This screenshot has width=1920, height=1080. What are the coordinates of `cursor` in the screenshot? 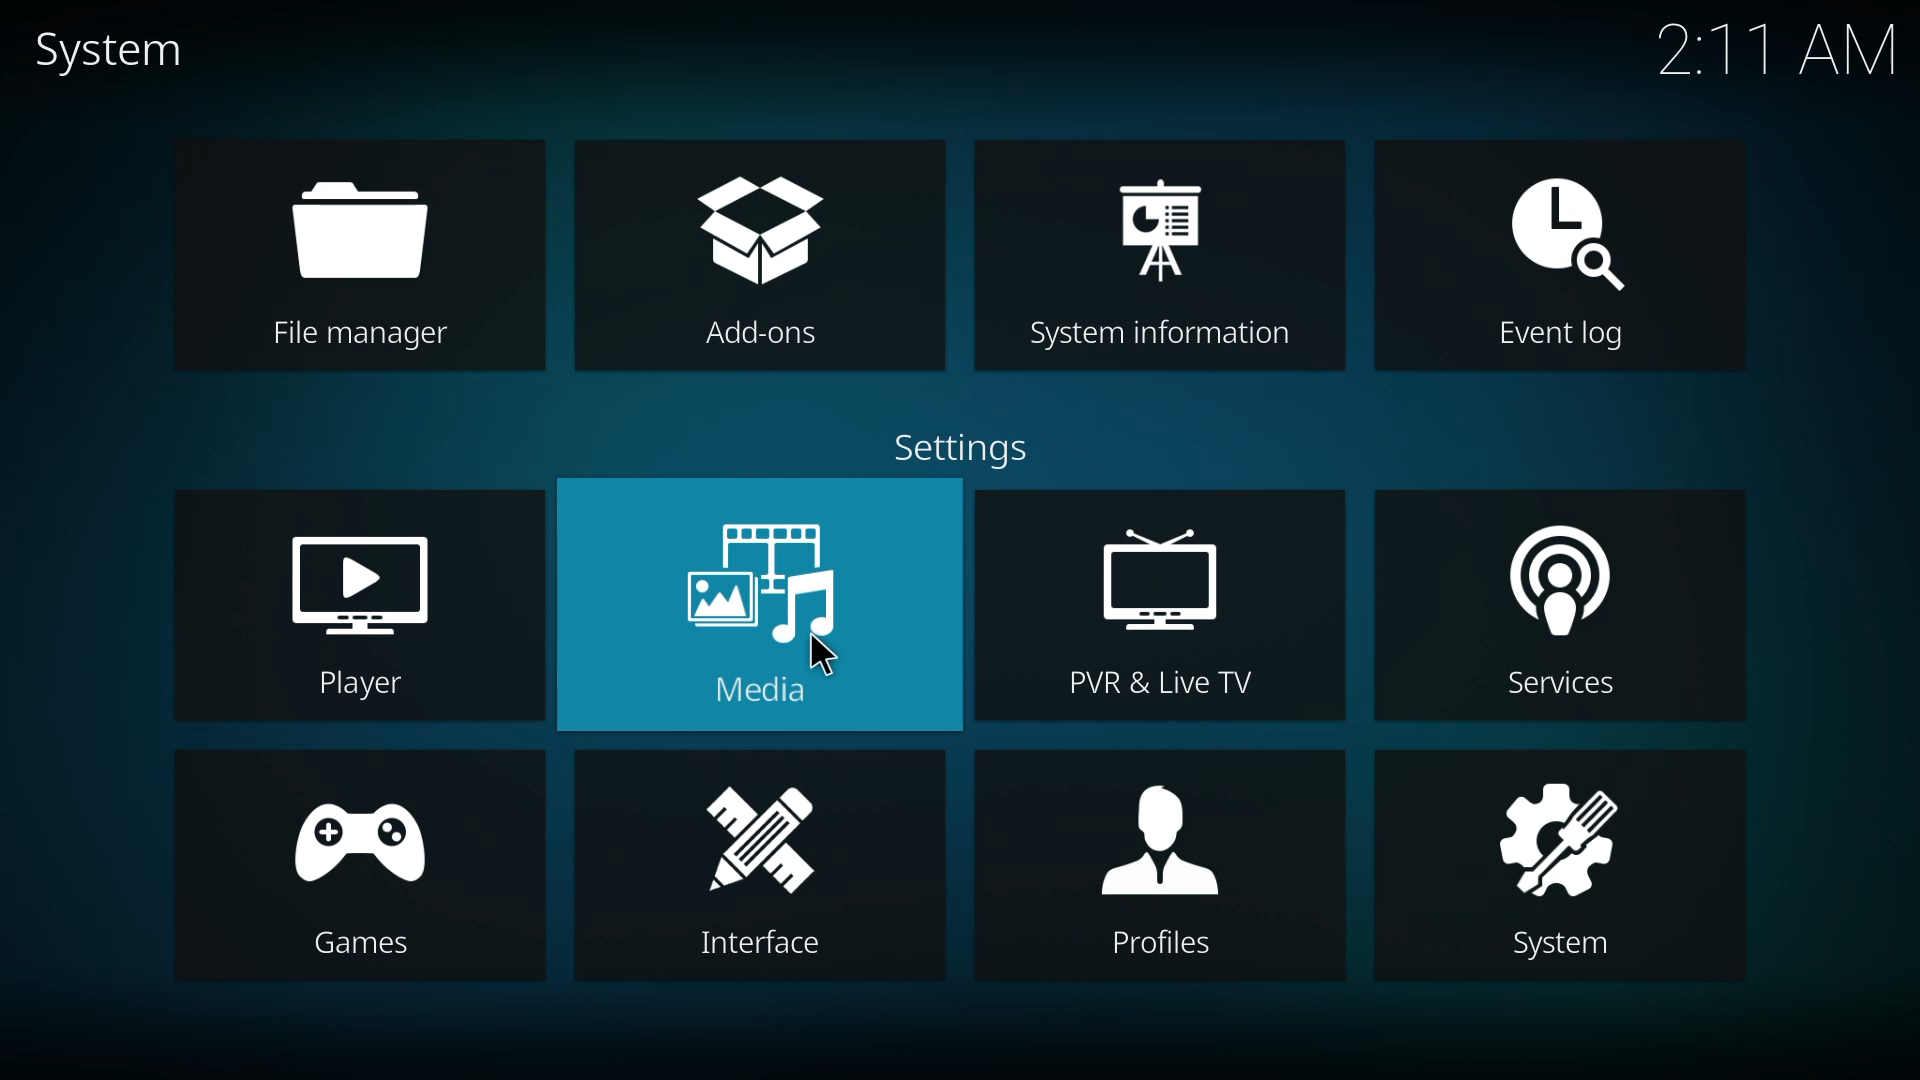 It's located at (824, 659).